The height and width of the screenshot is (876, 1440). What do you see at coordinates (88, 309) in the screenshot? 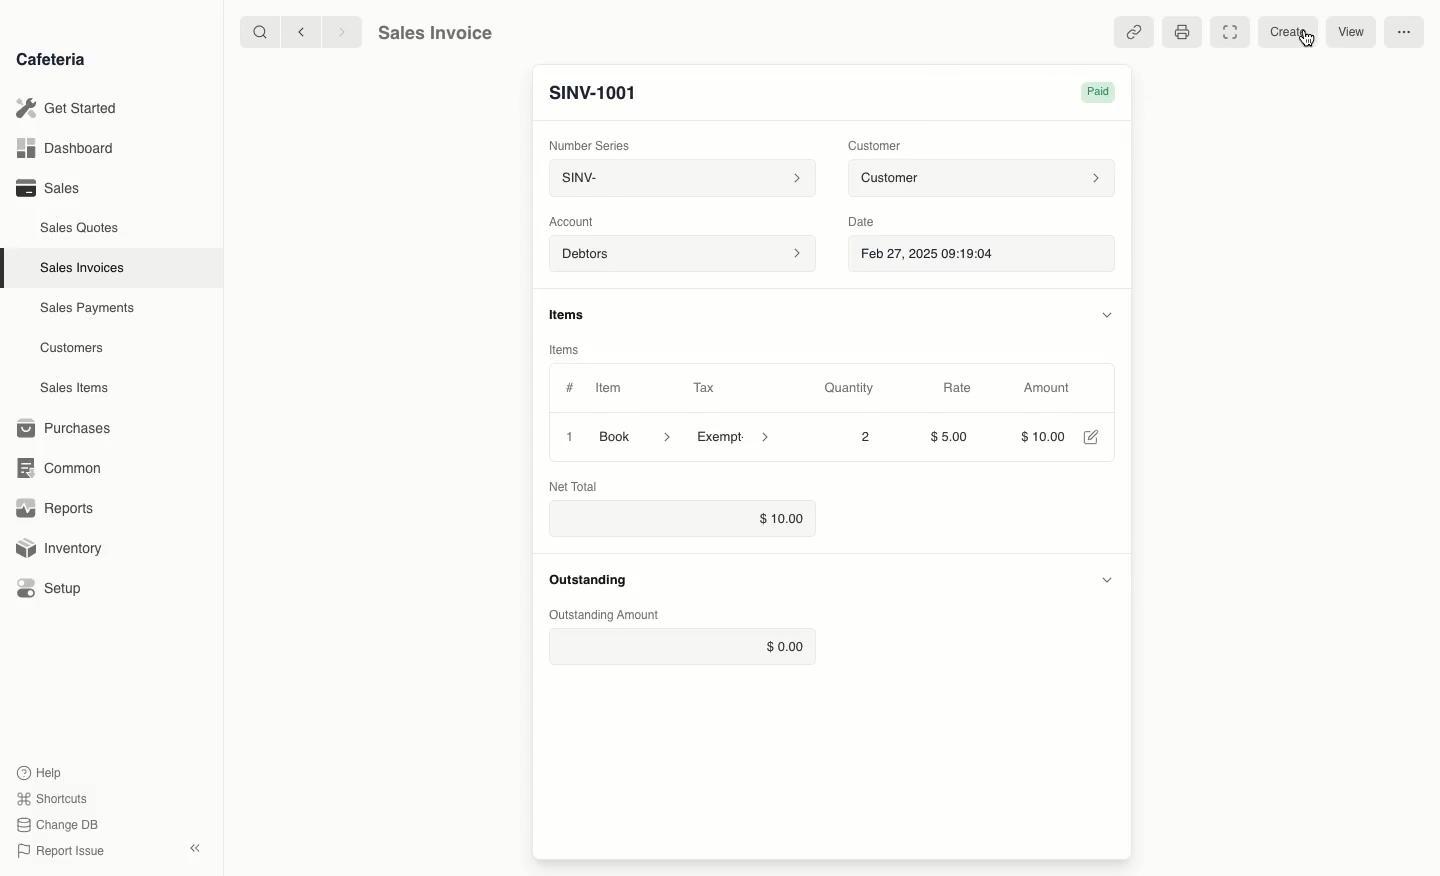
I see `Sales Payments` at bounding box center [88, 309].